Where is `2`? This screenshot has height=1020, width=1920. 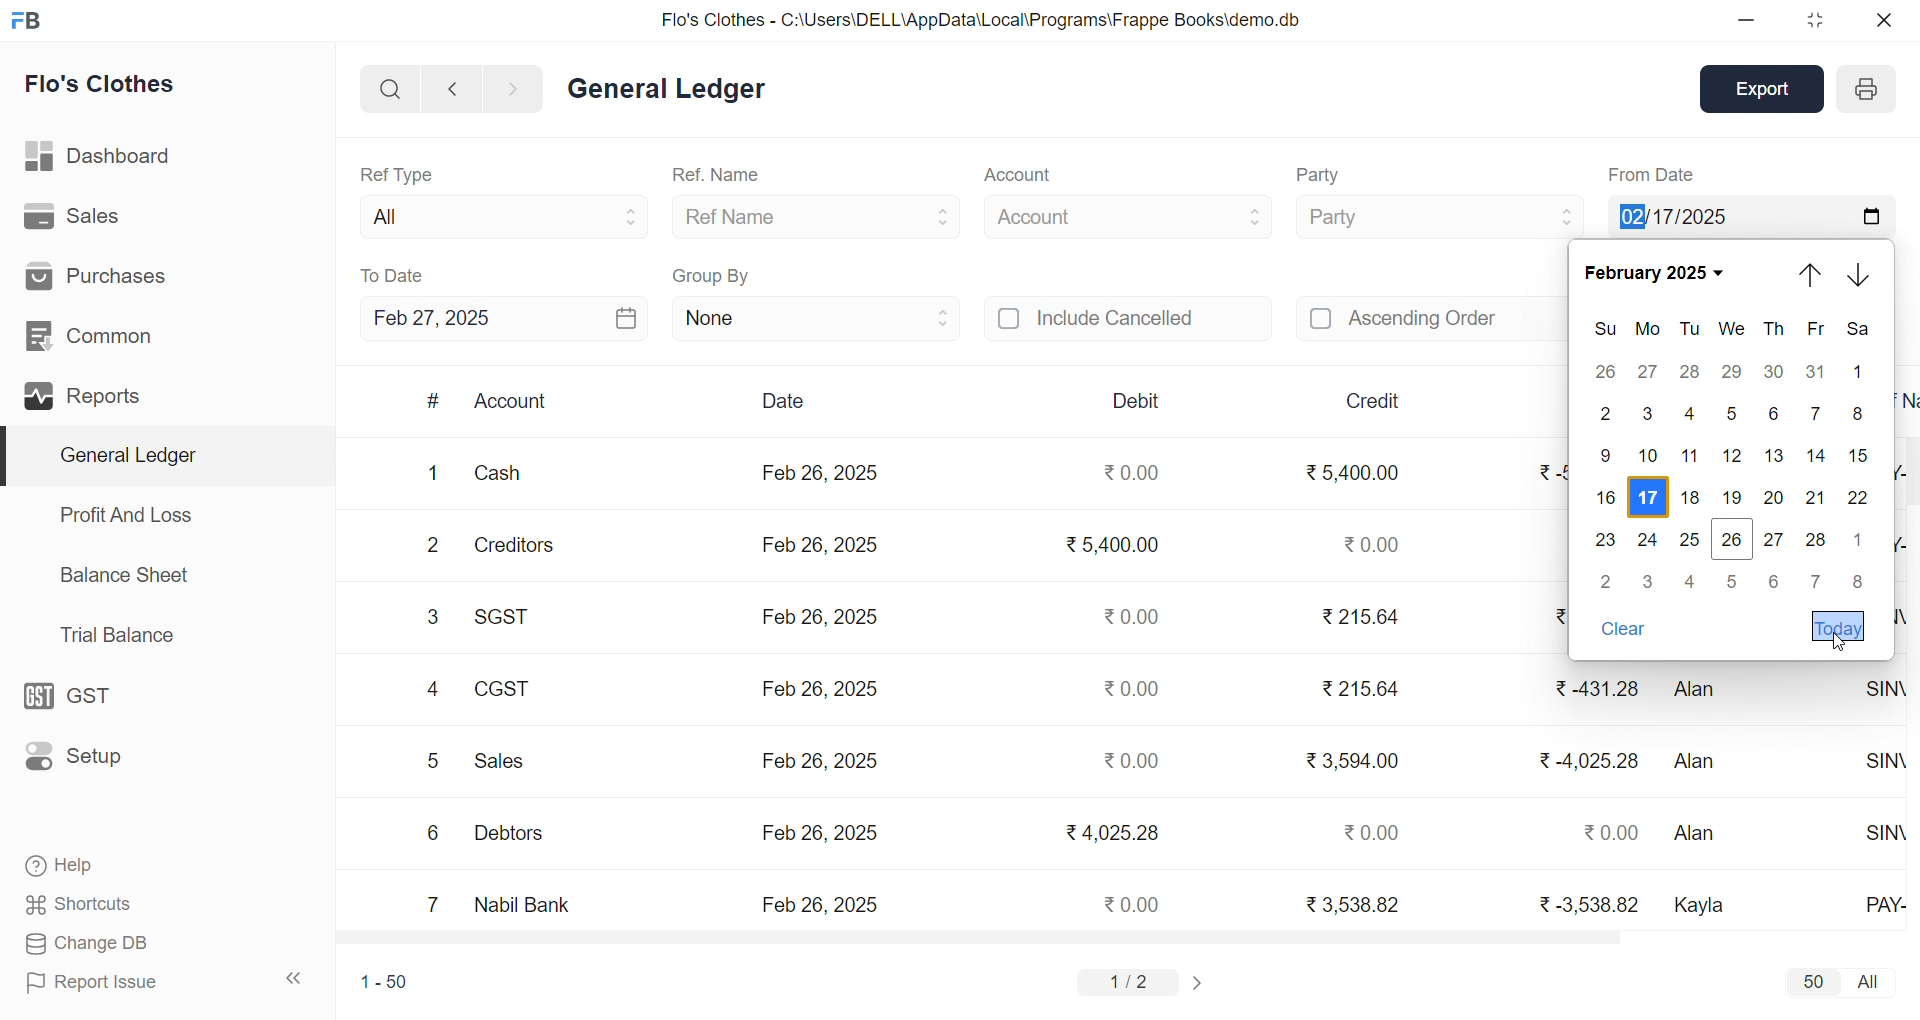
2 is located at coordinates (1607, 414).